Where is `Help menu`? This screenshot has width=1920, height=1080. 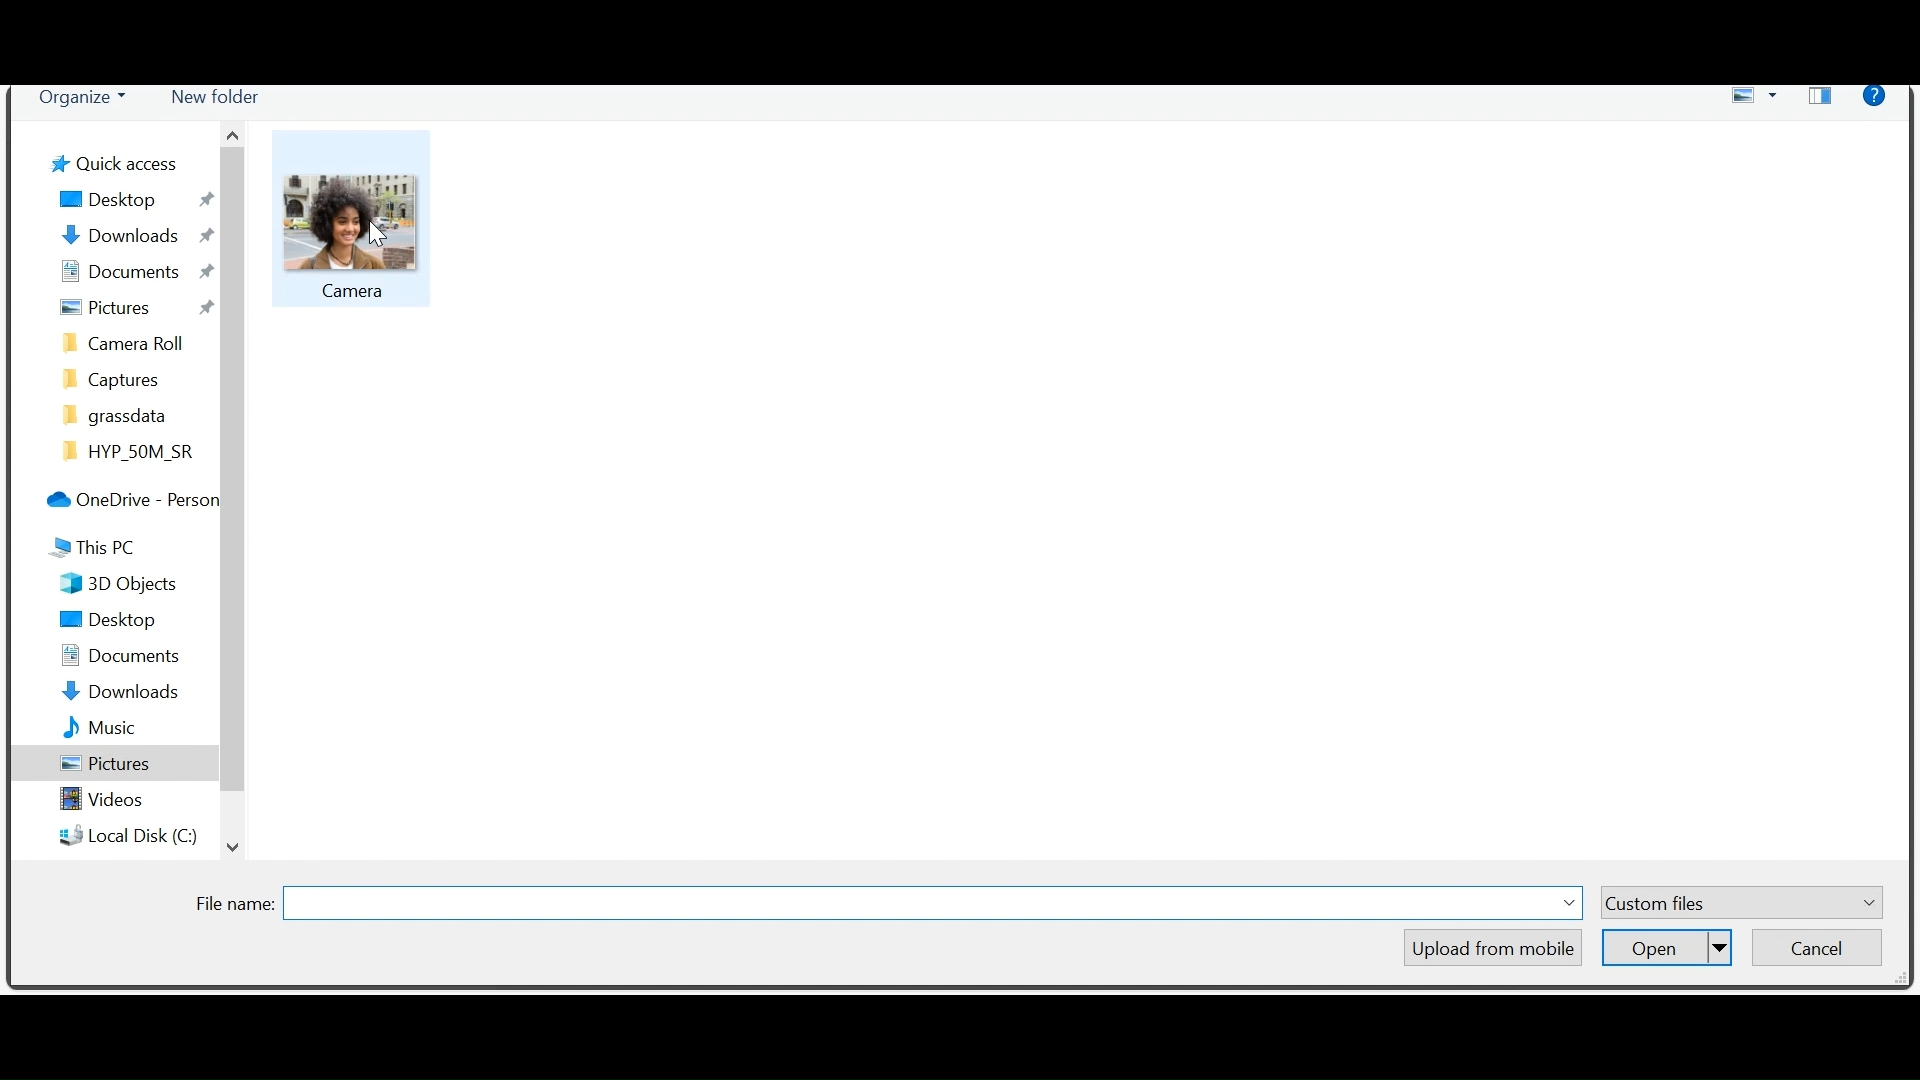
Help menu is located at coordinates (1874, 99).